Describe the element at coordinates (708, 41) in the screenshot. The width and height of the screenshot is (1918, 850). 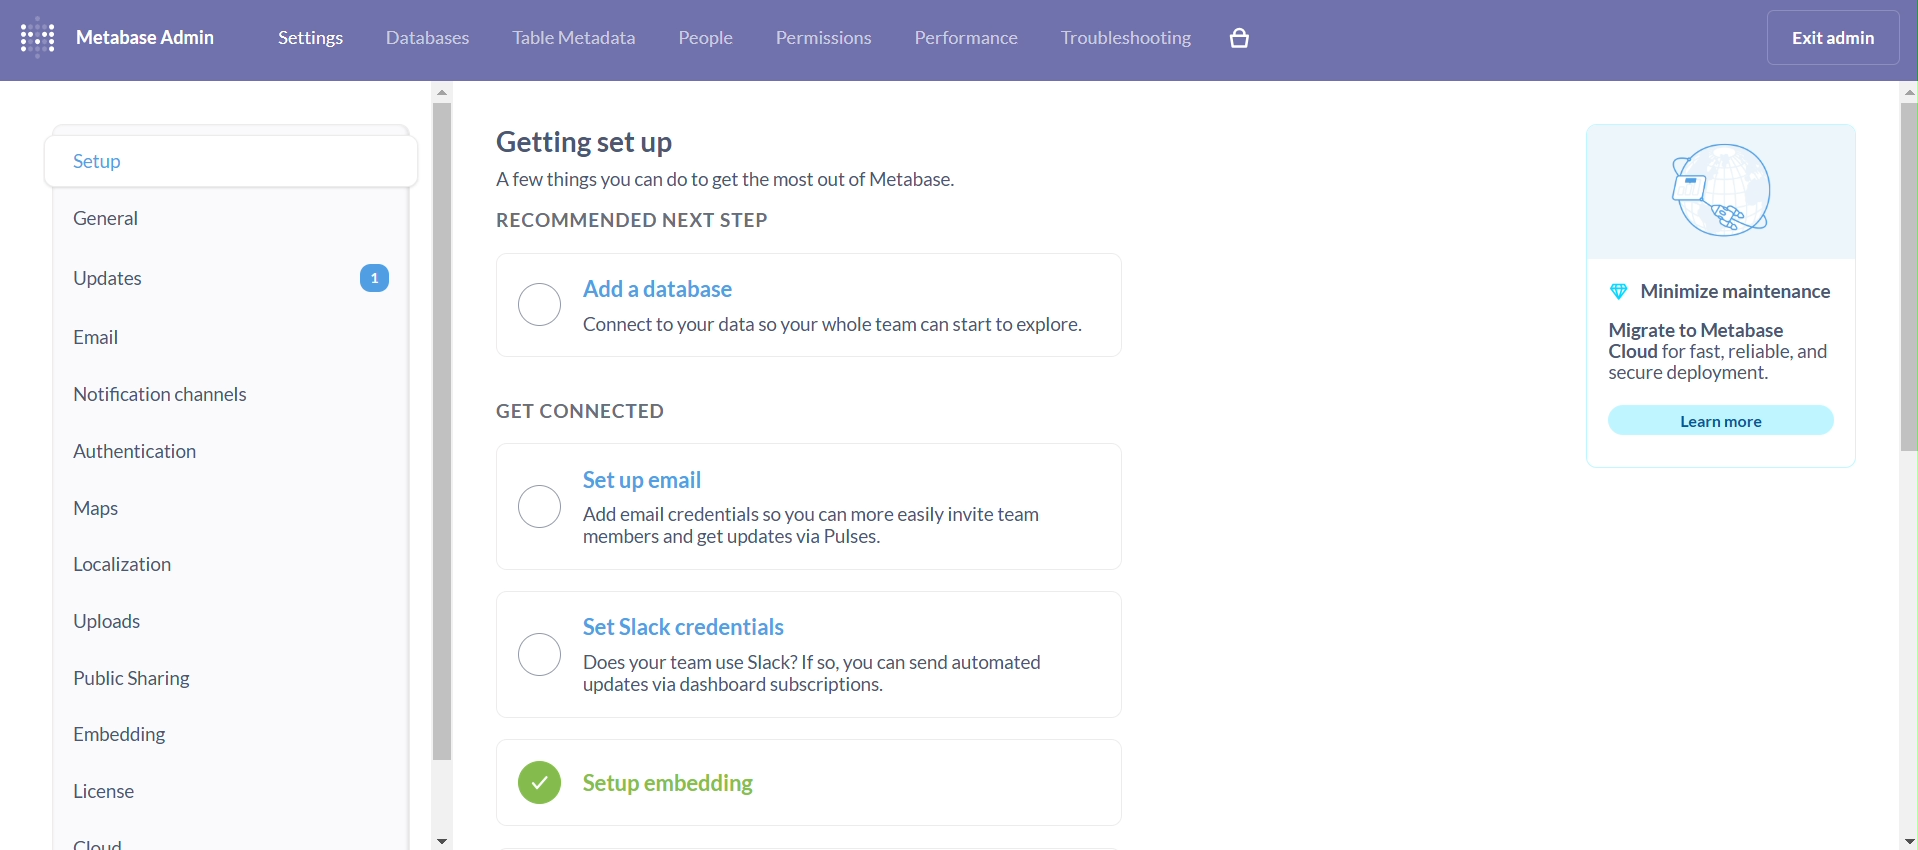
I see `people` at that location.